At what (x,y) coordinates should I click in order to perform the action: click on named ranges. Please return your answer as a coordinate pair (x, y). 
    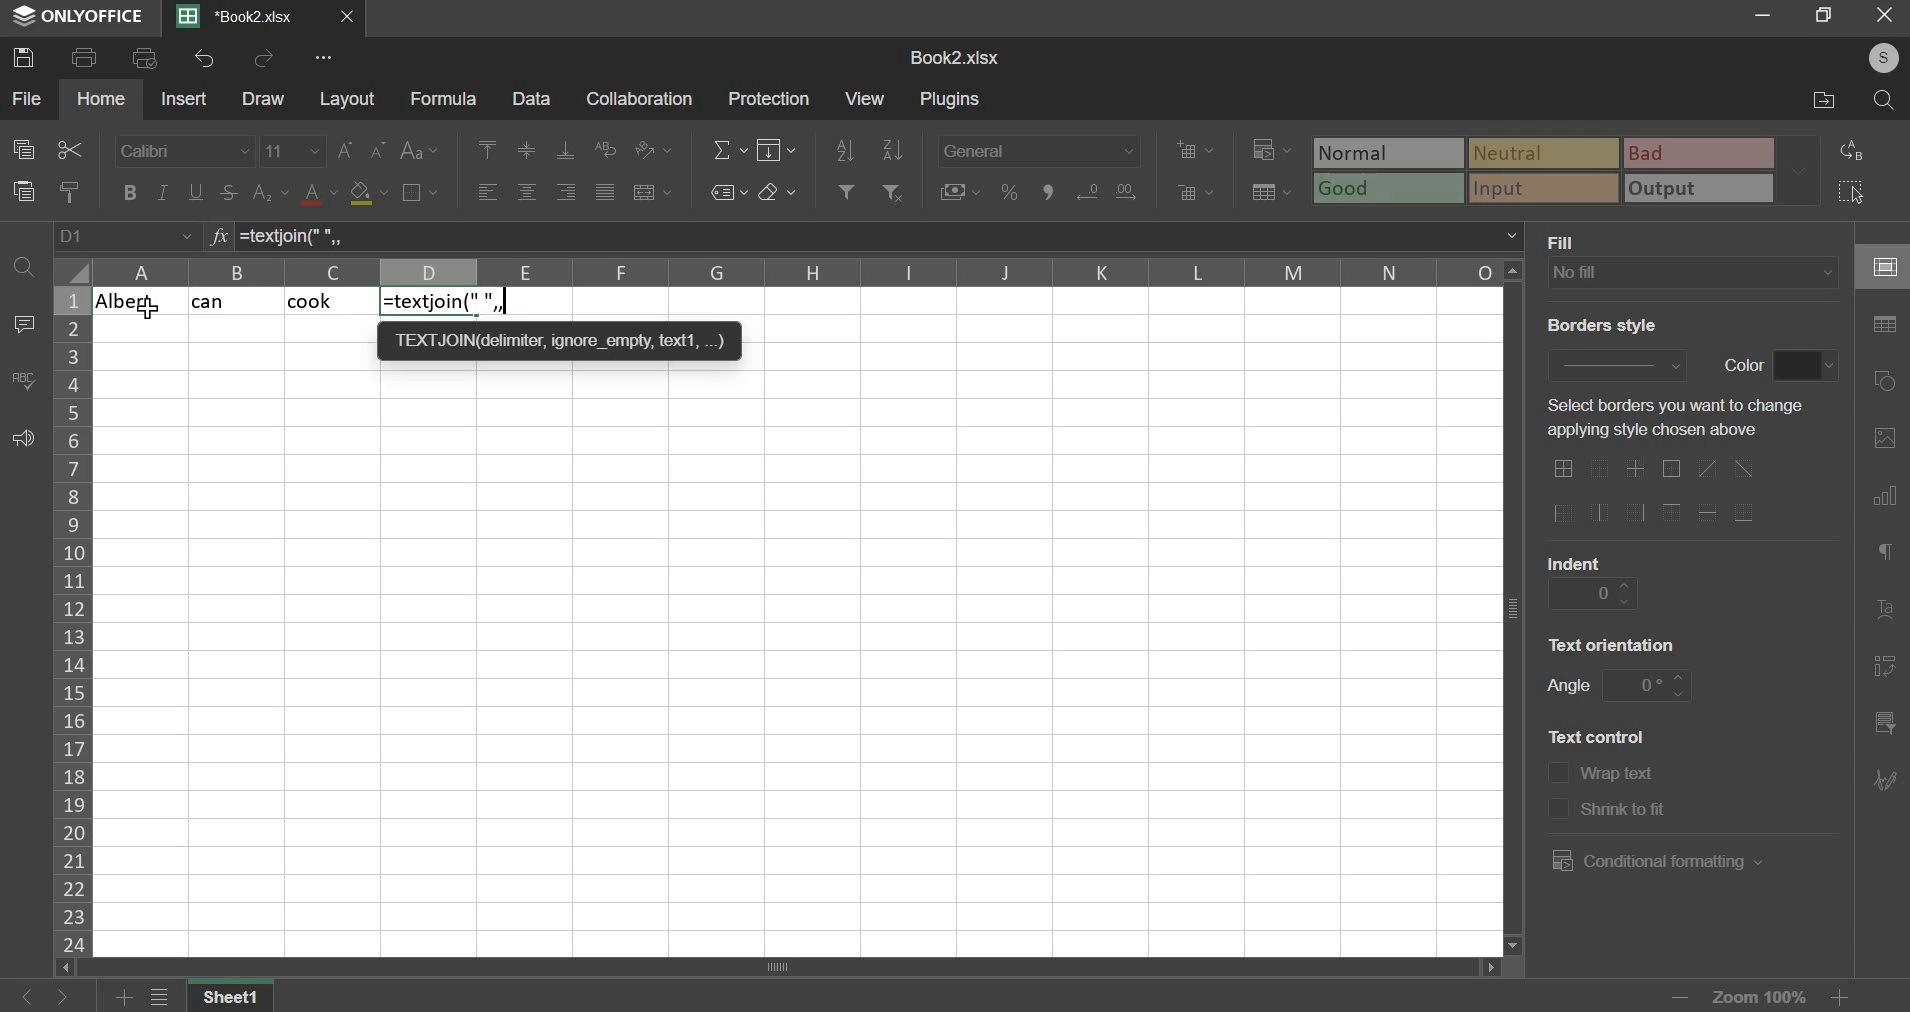
    Looking at the image, I should click on (727, 192).